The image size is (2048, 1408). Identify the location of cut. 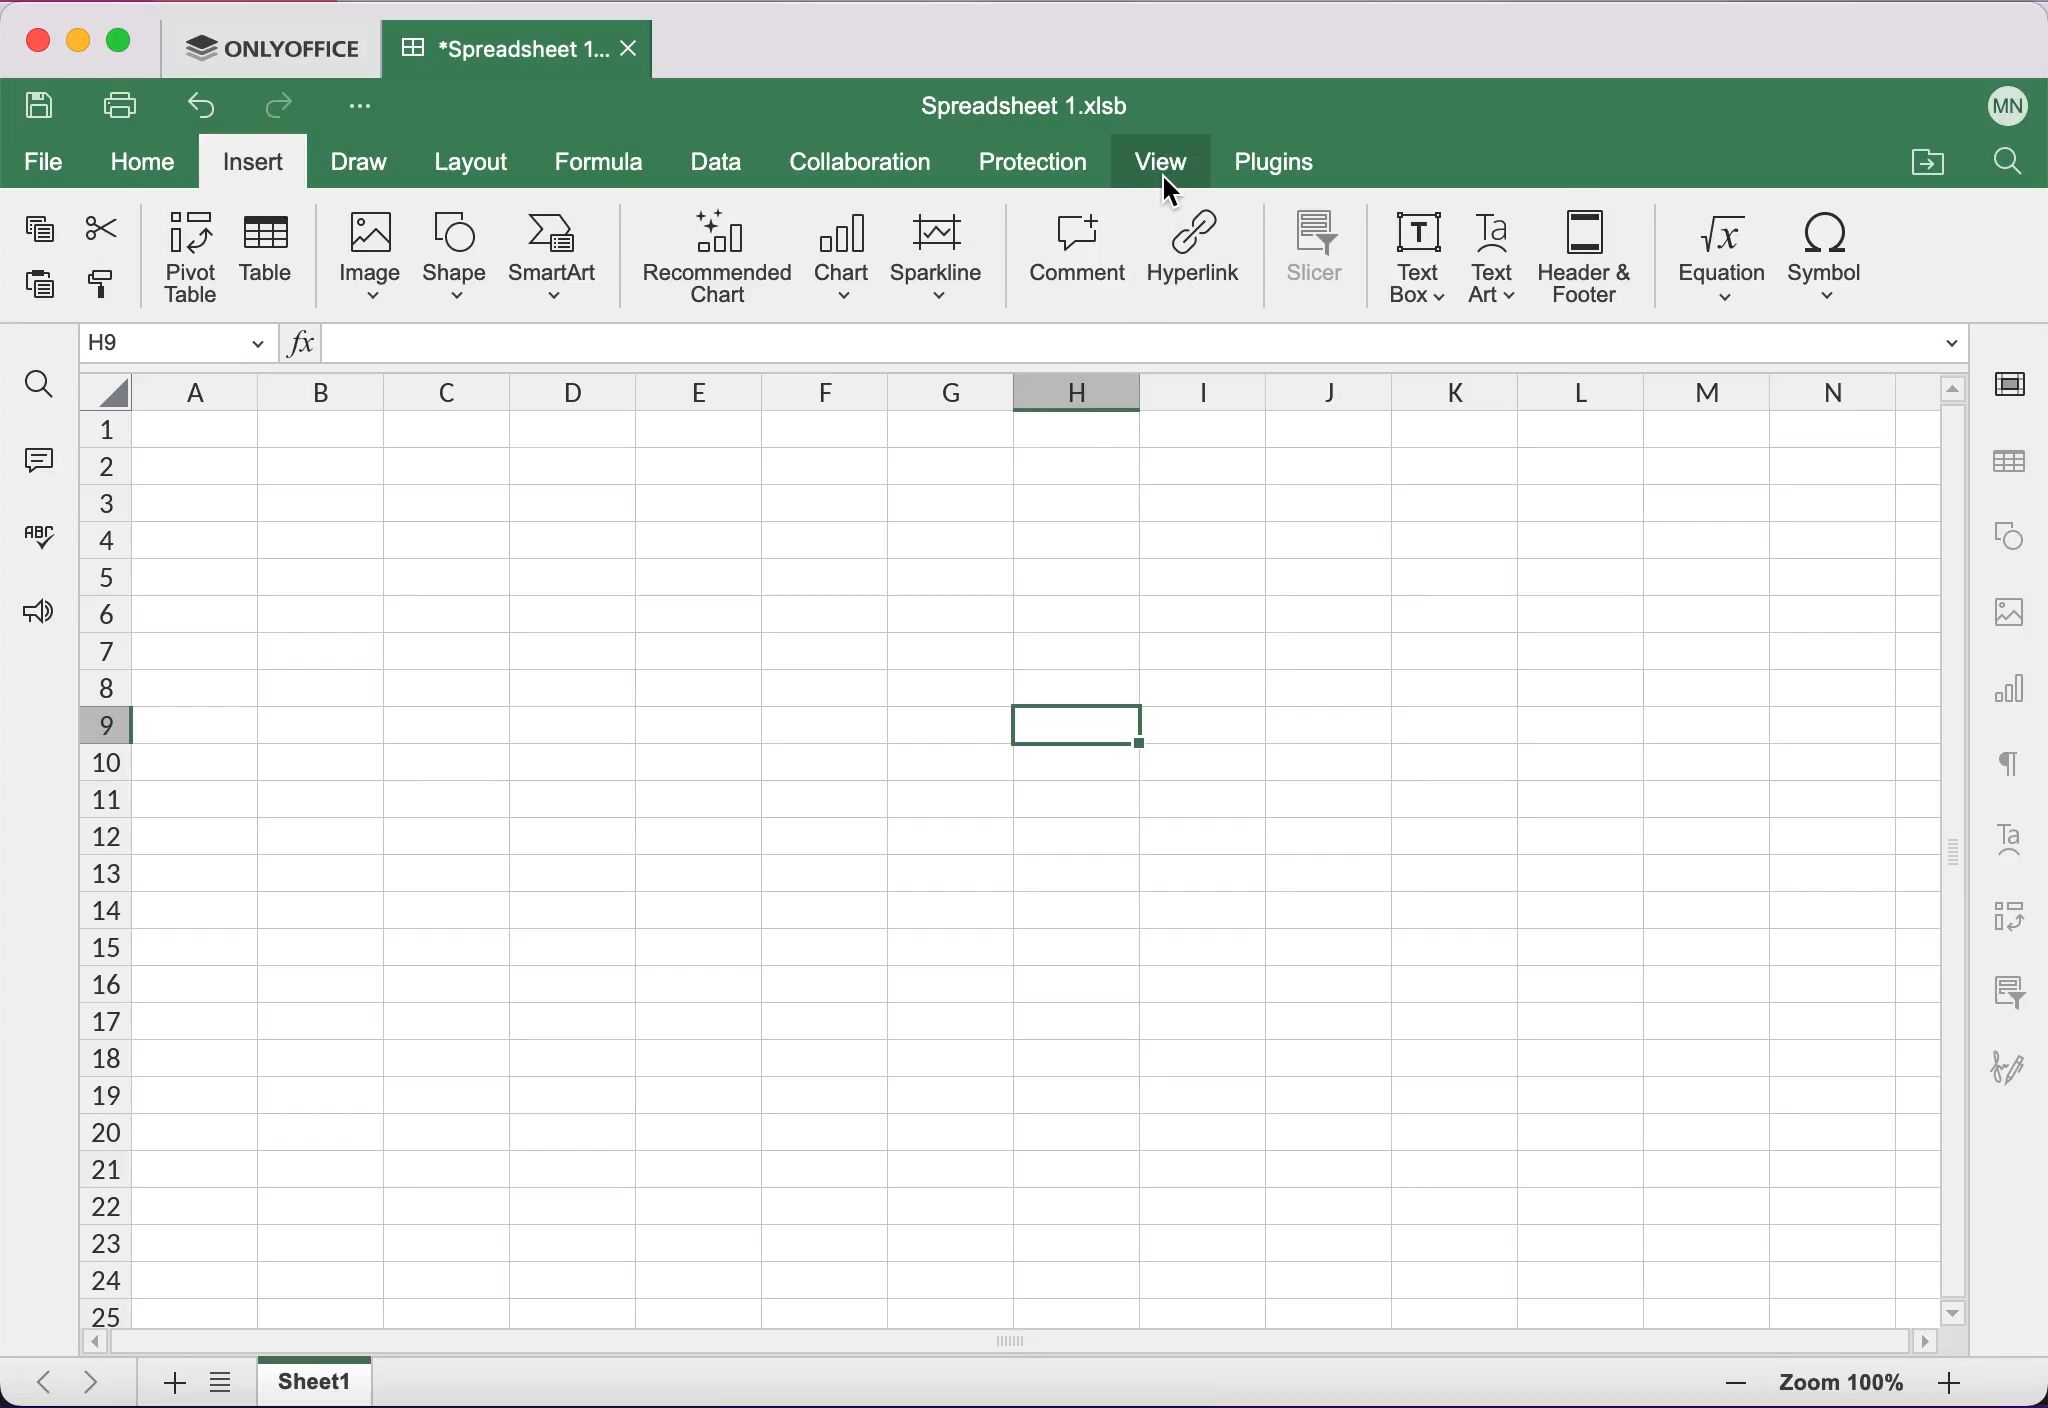
(108, 229).